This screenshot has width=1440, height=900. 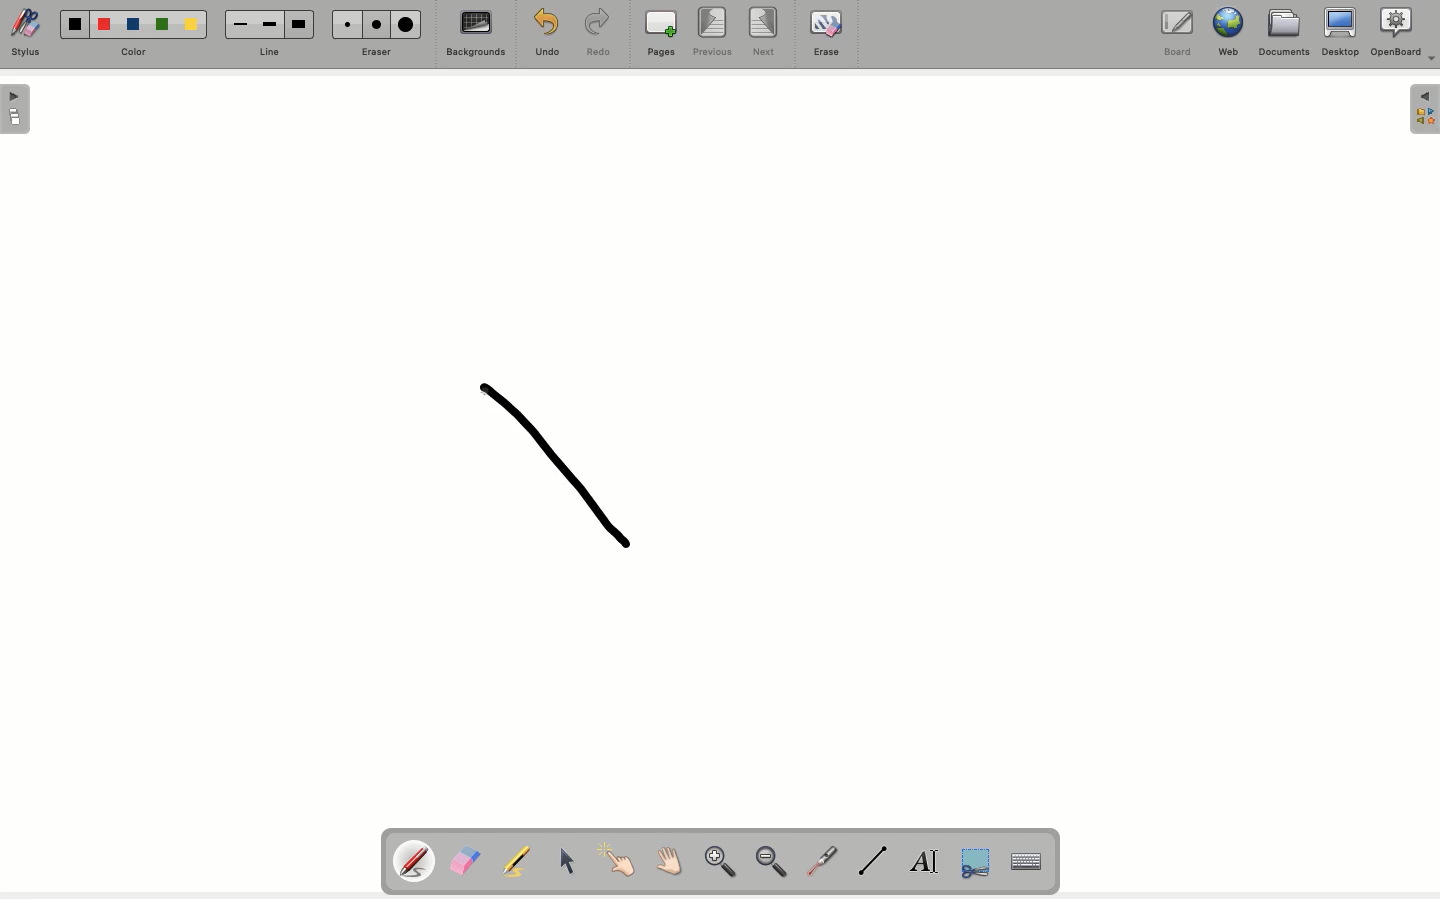 I want to click on Black, so click(x=76, y=23).